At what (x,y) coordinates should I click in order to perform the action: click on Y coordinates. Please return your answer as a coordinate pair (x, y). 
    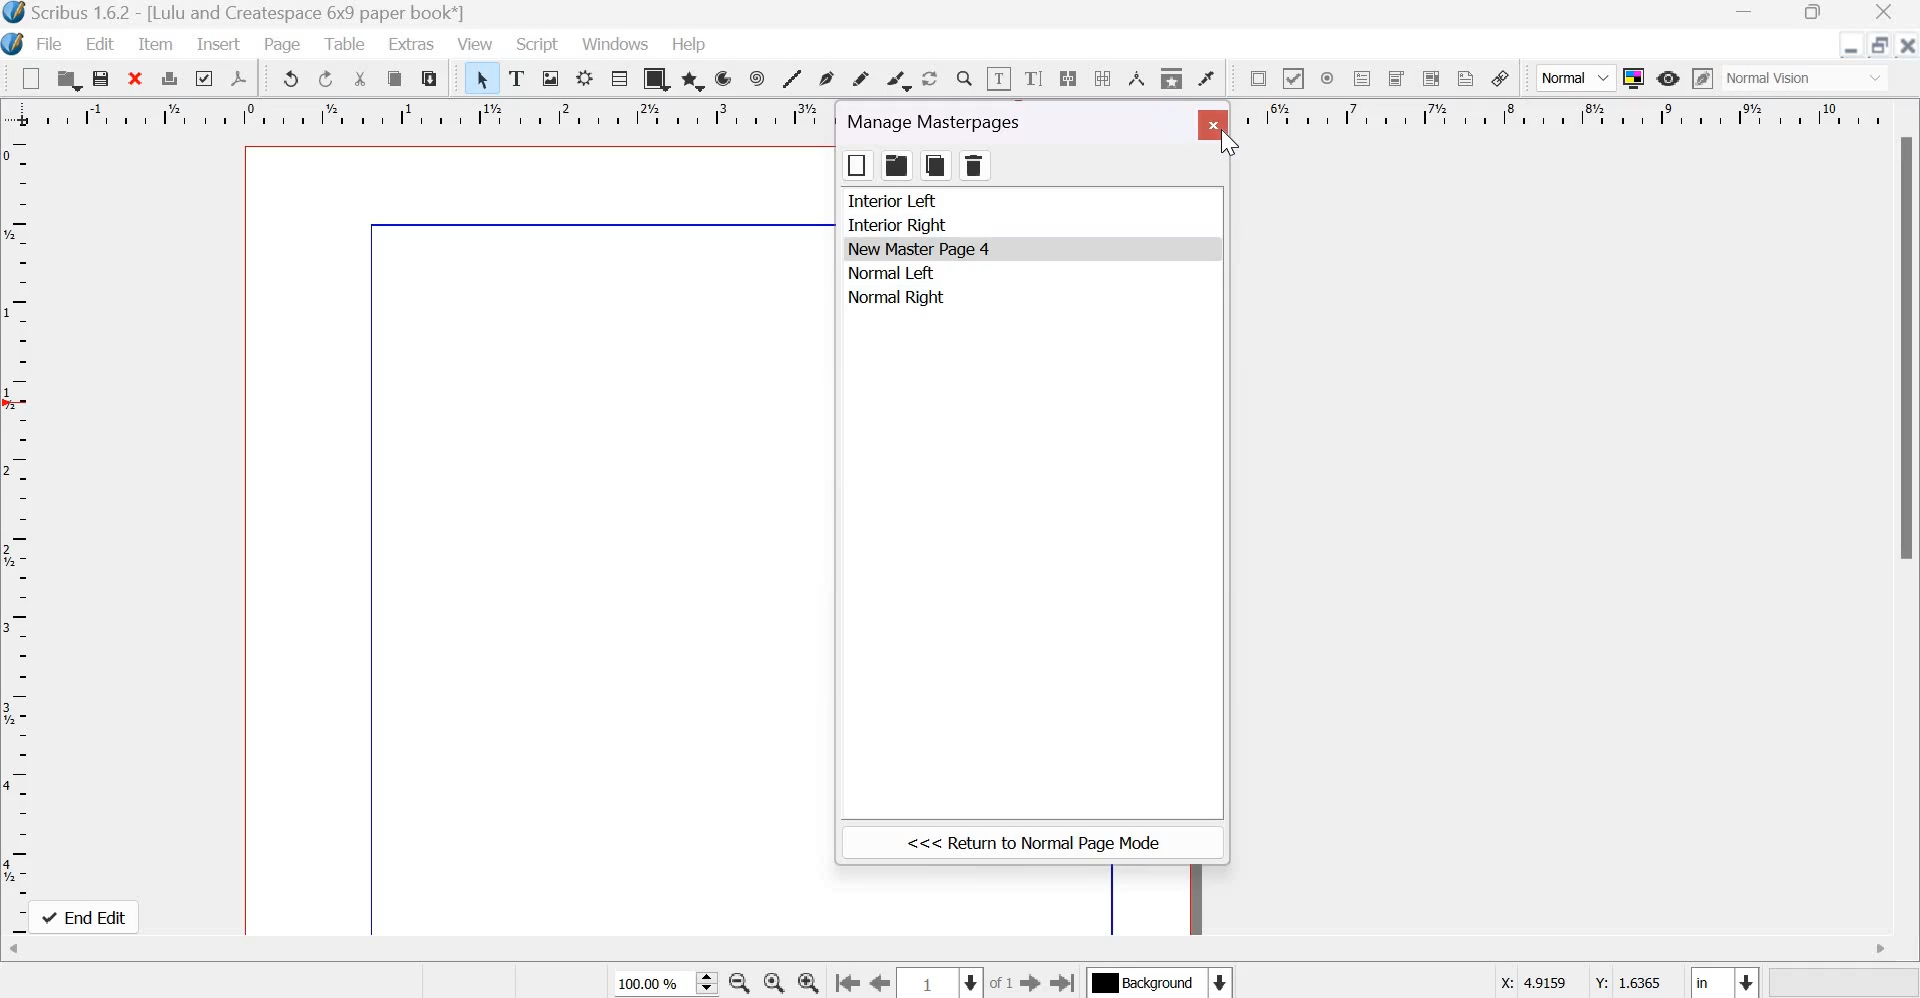
    Looking at the image, I should click on (1630, 982).